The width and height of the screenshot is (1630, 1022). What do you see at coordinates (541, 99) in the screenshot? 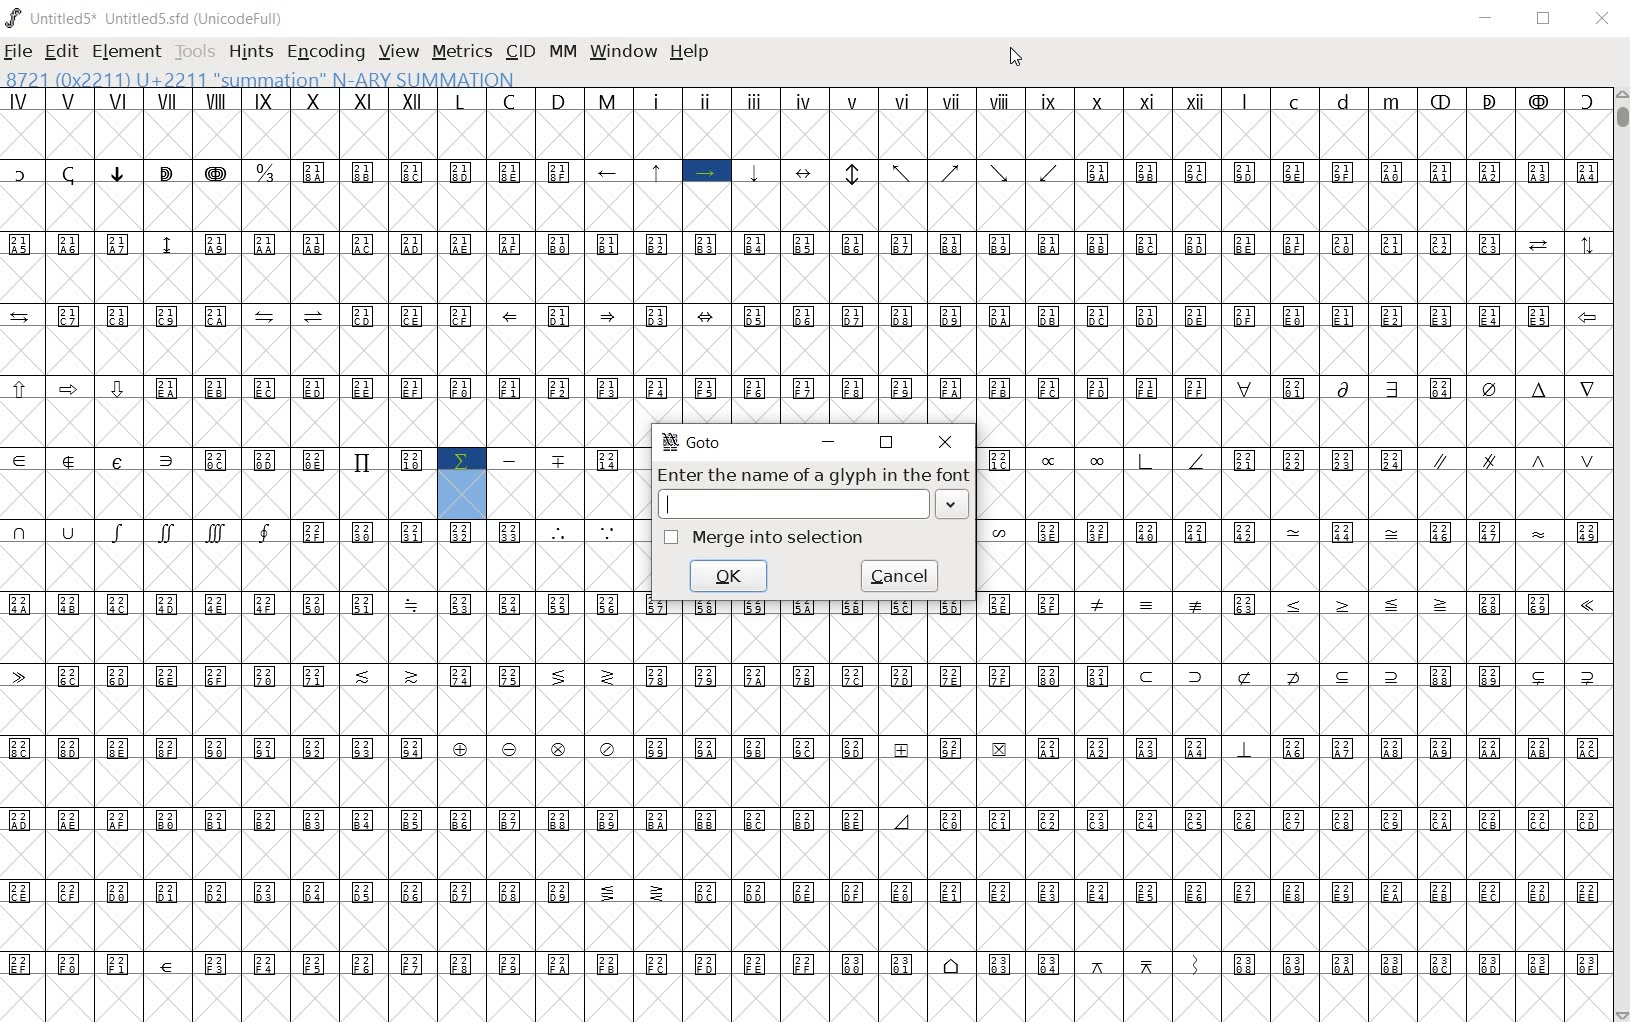
I see ` capital letters L C D M` at bounding box center [541, 99].